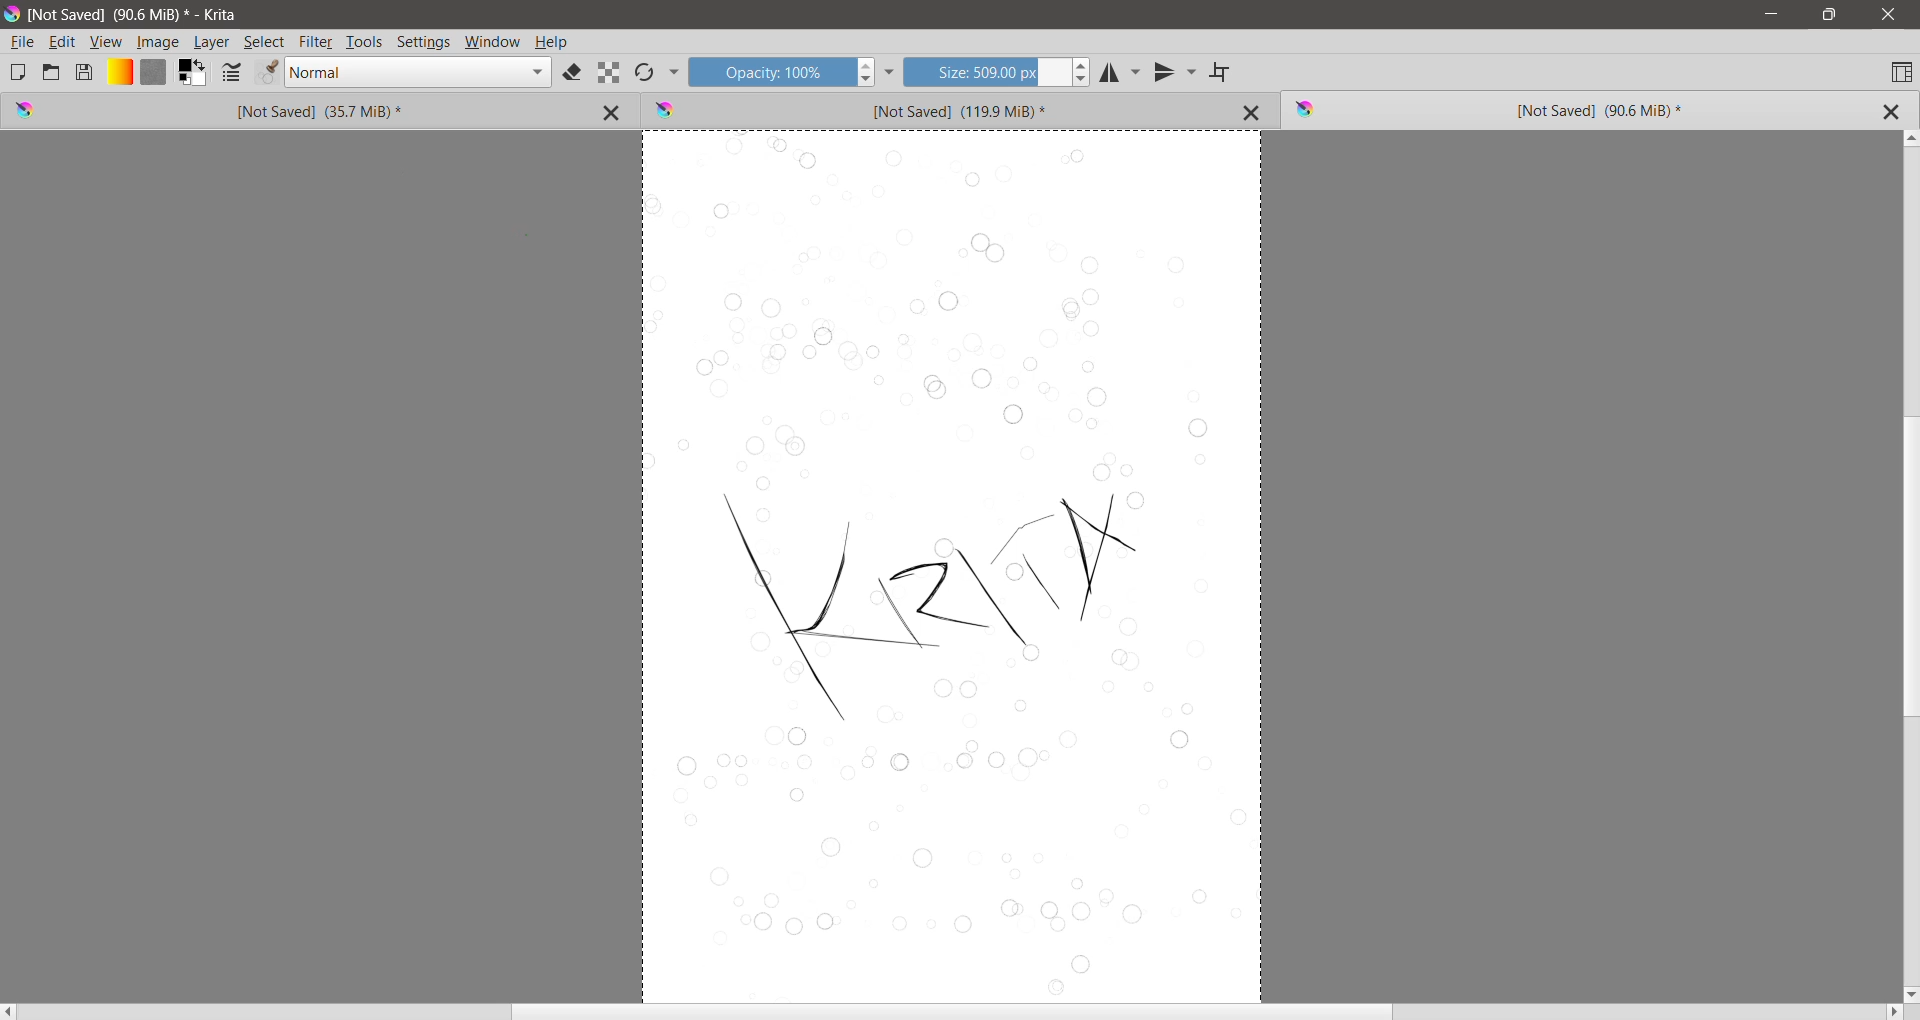 This screenshot has height=1020, width=1920. Describe the element at coordinates (106, 42) in the screenshot. I see `View` at that location.